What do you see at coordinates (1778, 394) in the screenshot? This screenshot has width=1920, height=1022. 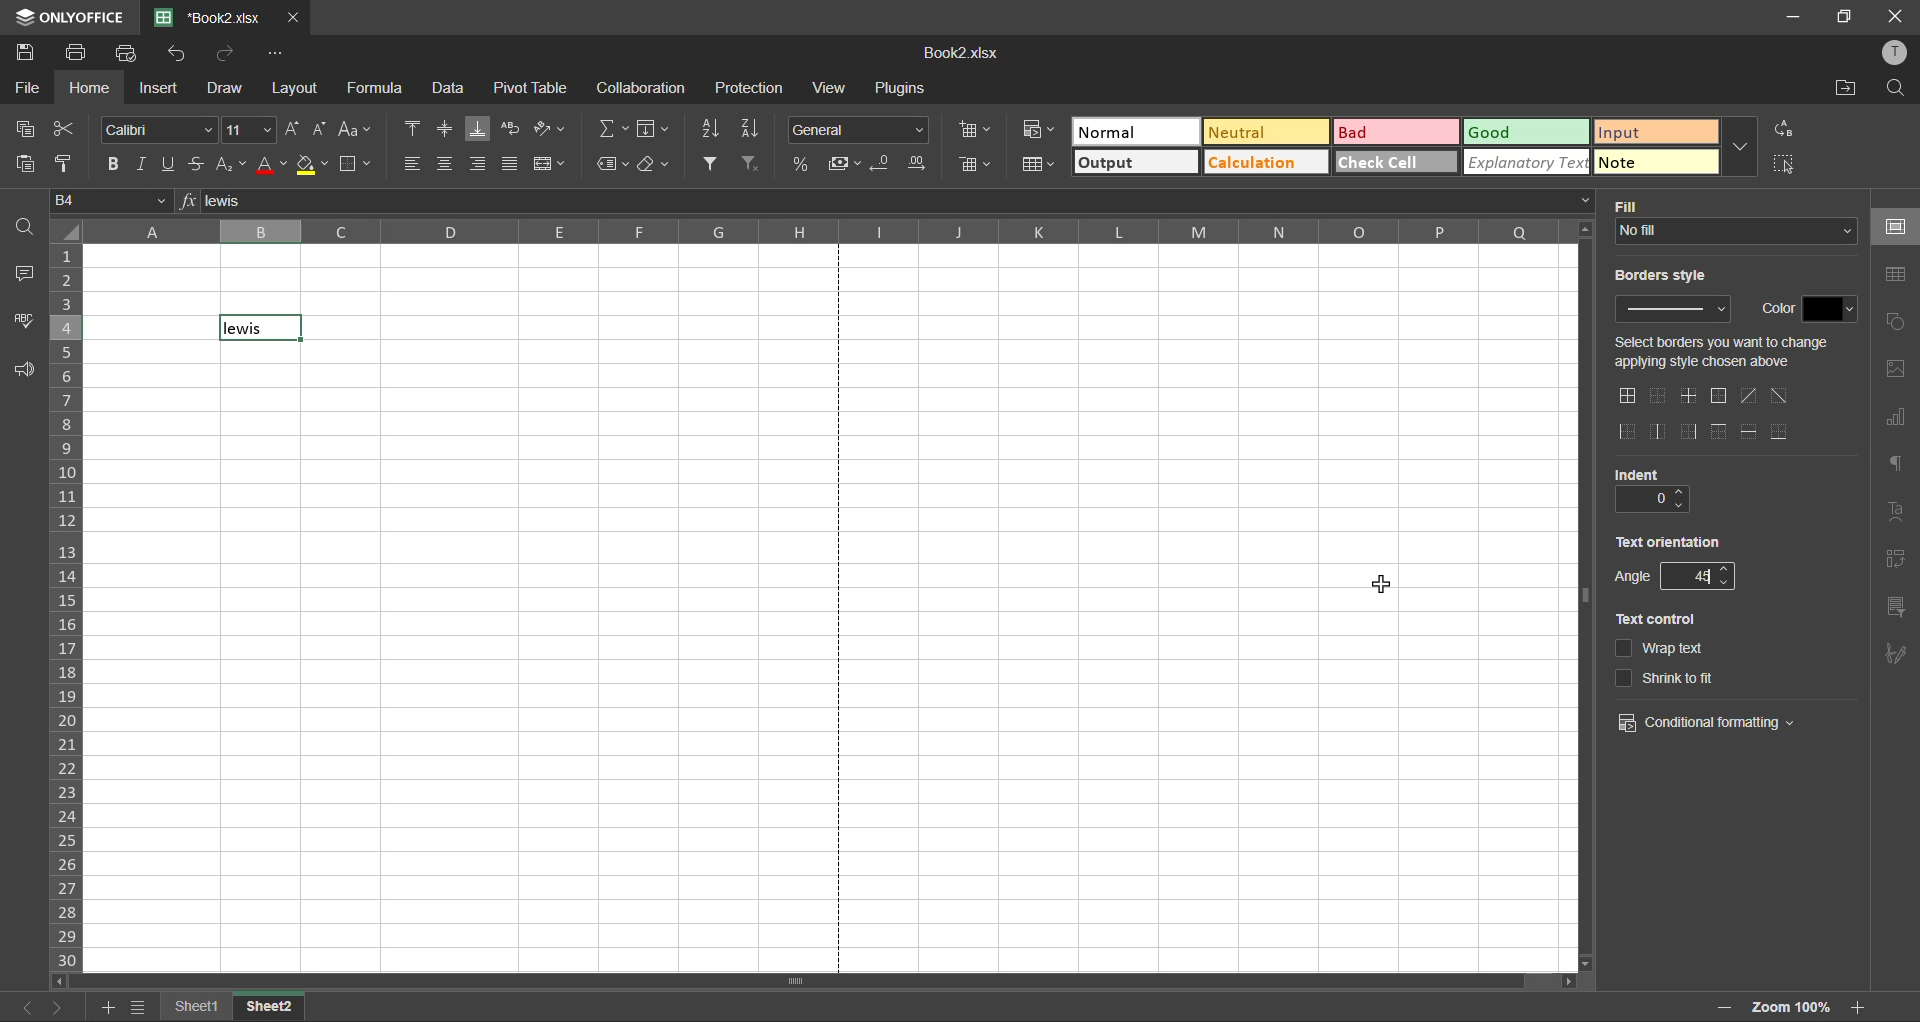 I see `diagonal down border` at bounding box center [1778, 394].